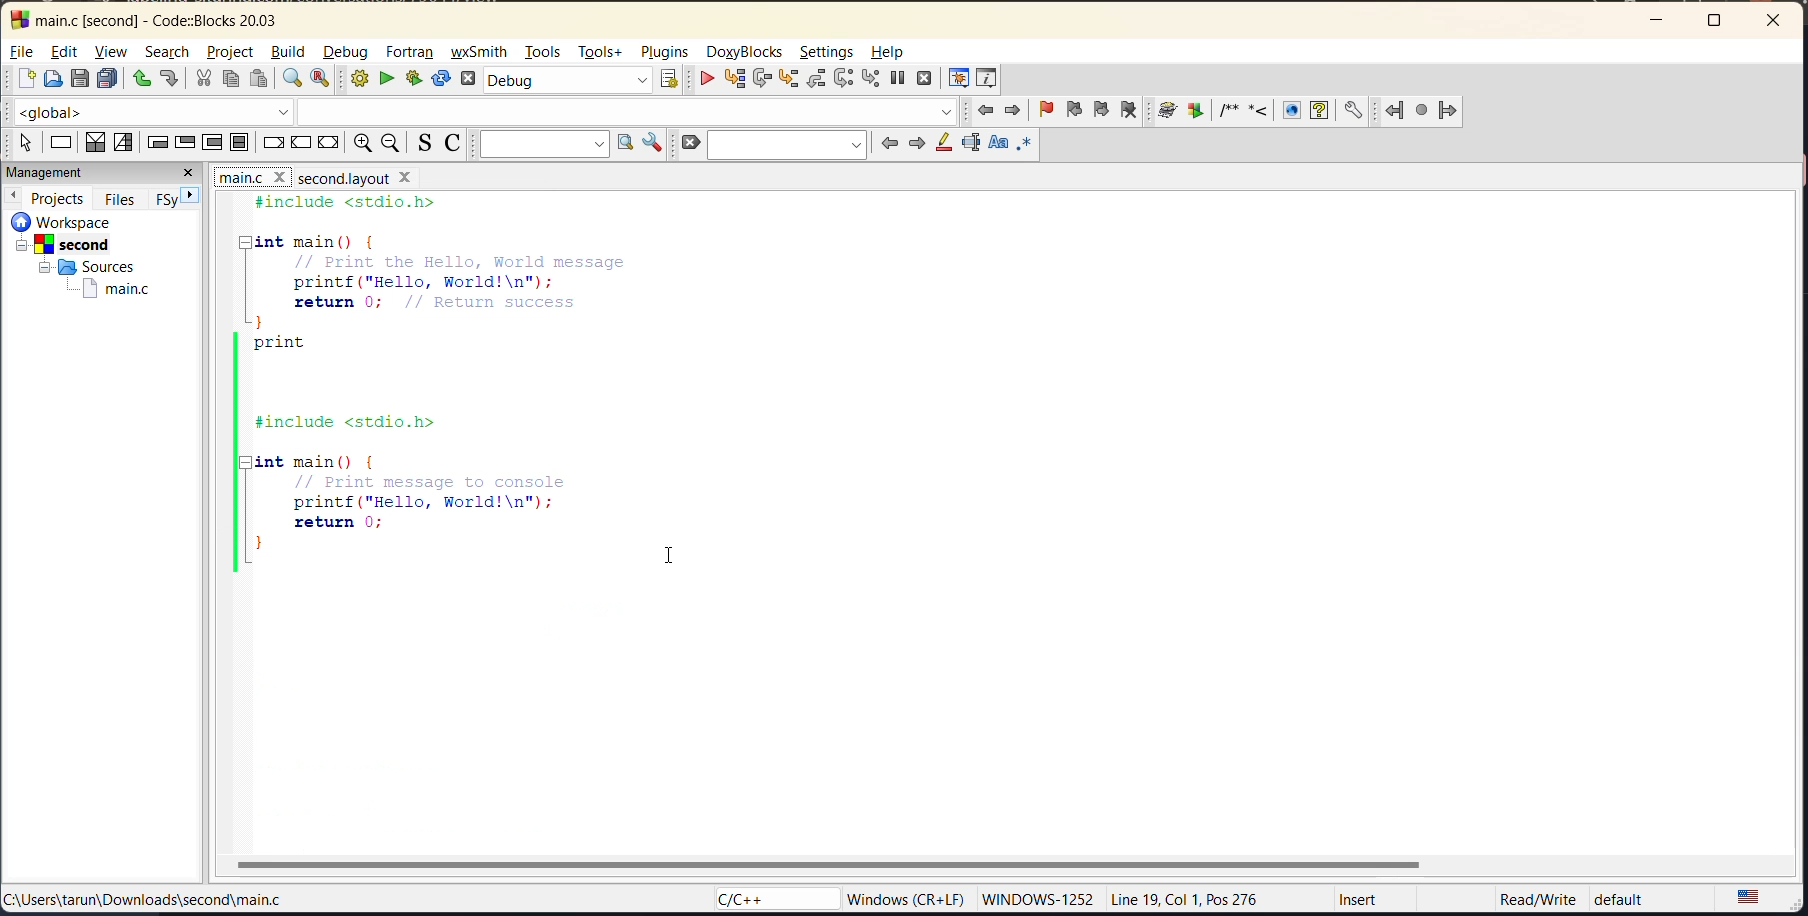 This screenshot has width=1808, height=916. What do you see at coordinates (170, 80) in the screenshot?
I see `redo` at bounding box center [170, 80].